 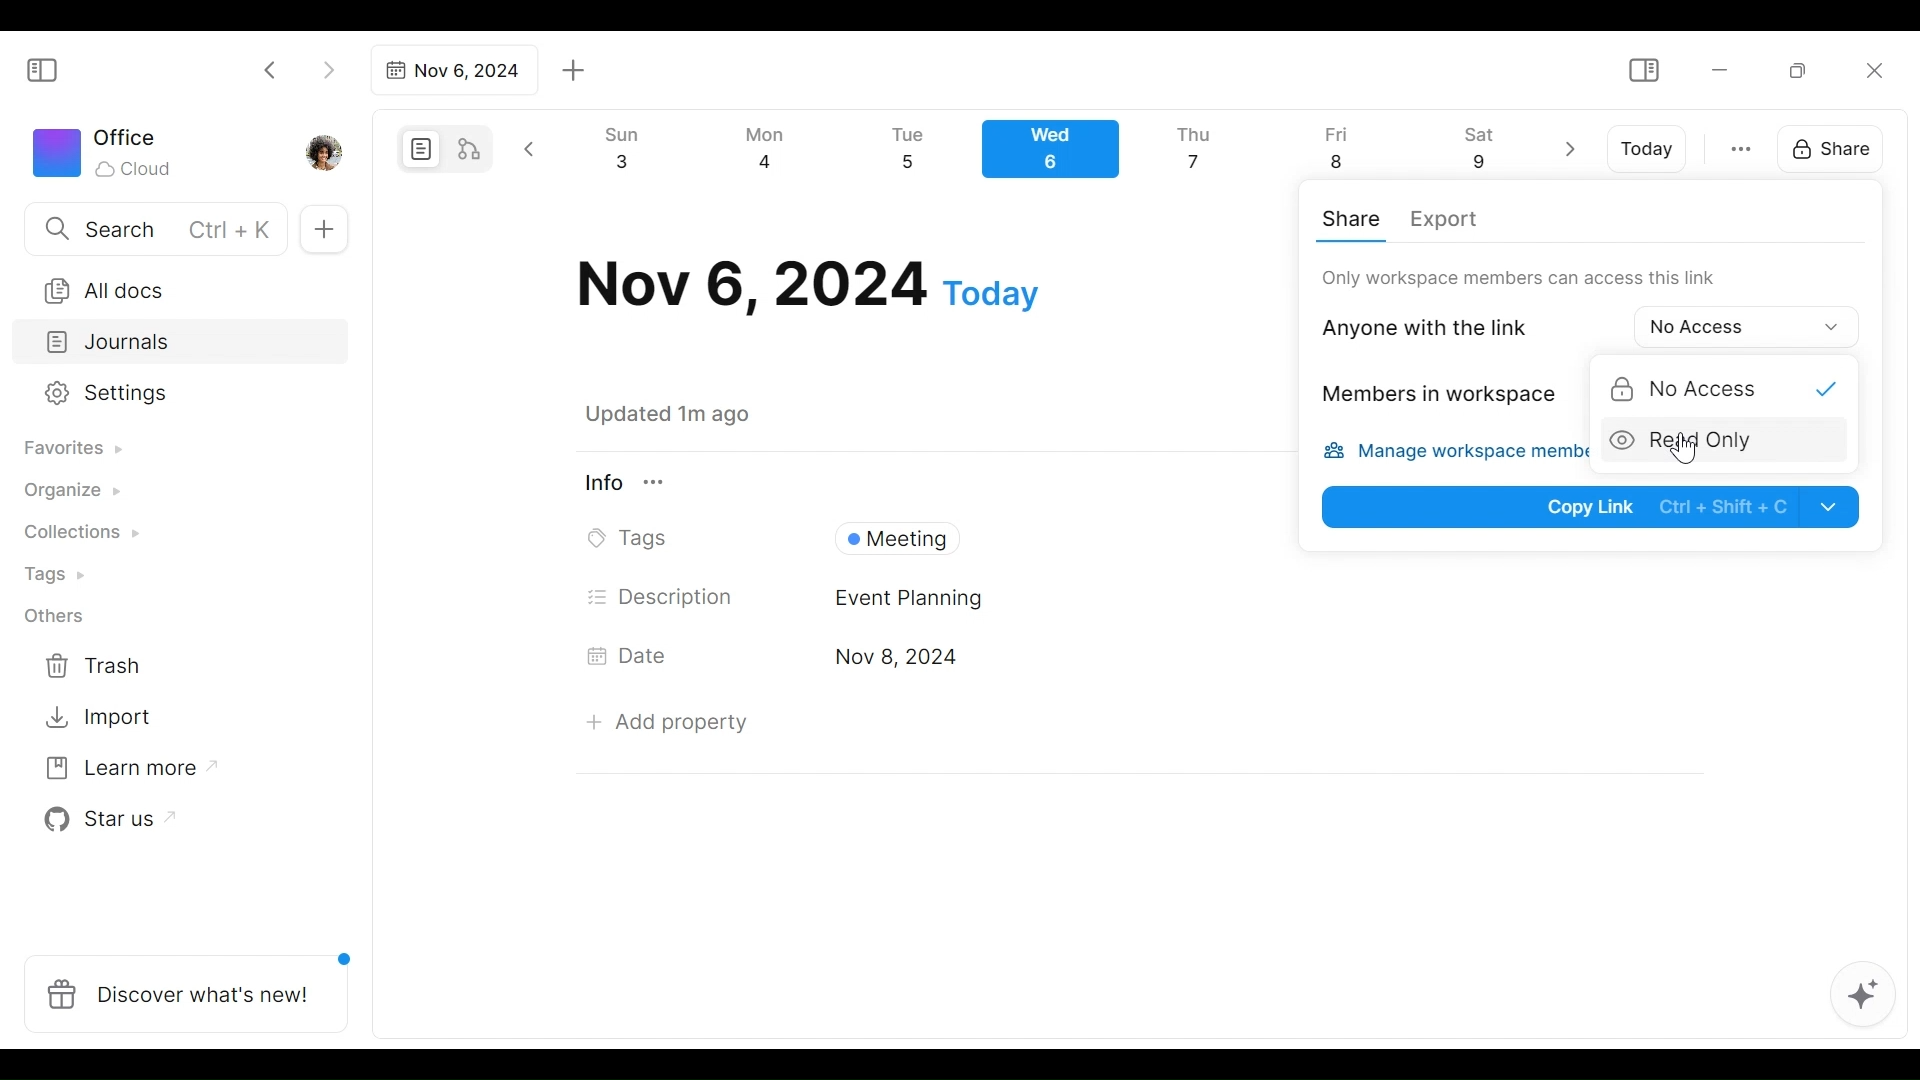 I want to click on Share, so click(x=1355, y=218).